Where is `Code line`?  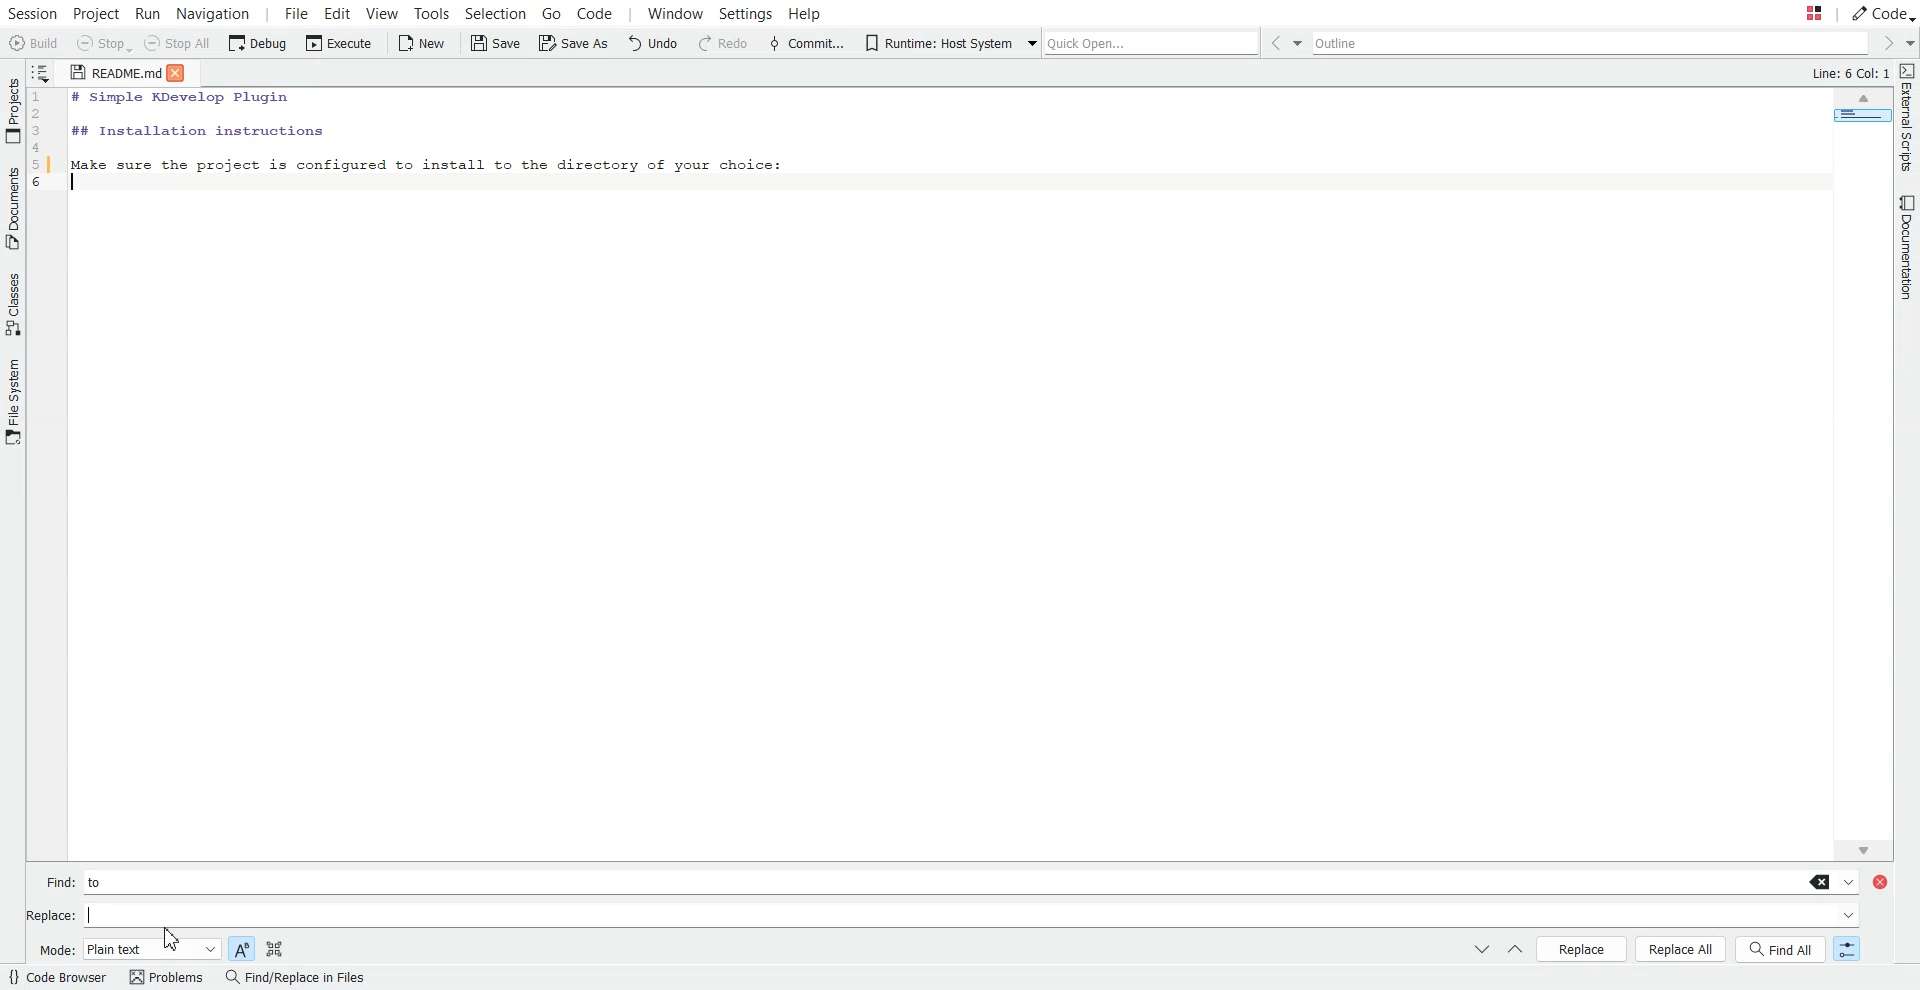 Code line is located at coordinates (44, 144).